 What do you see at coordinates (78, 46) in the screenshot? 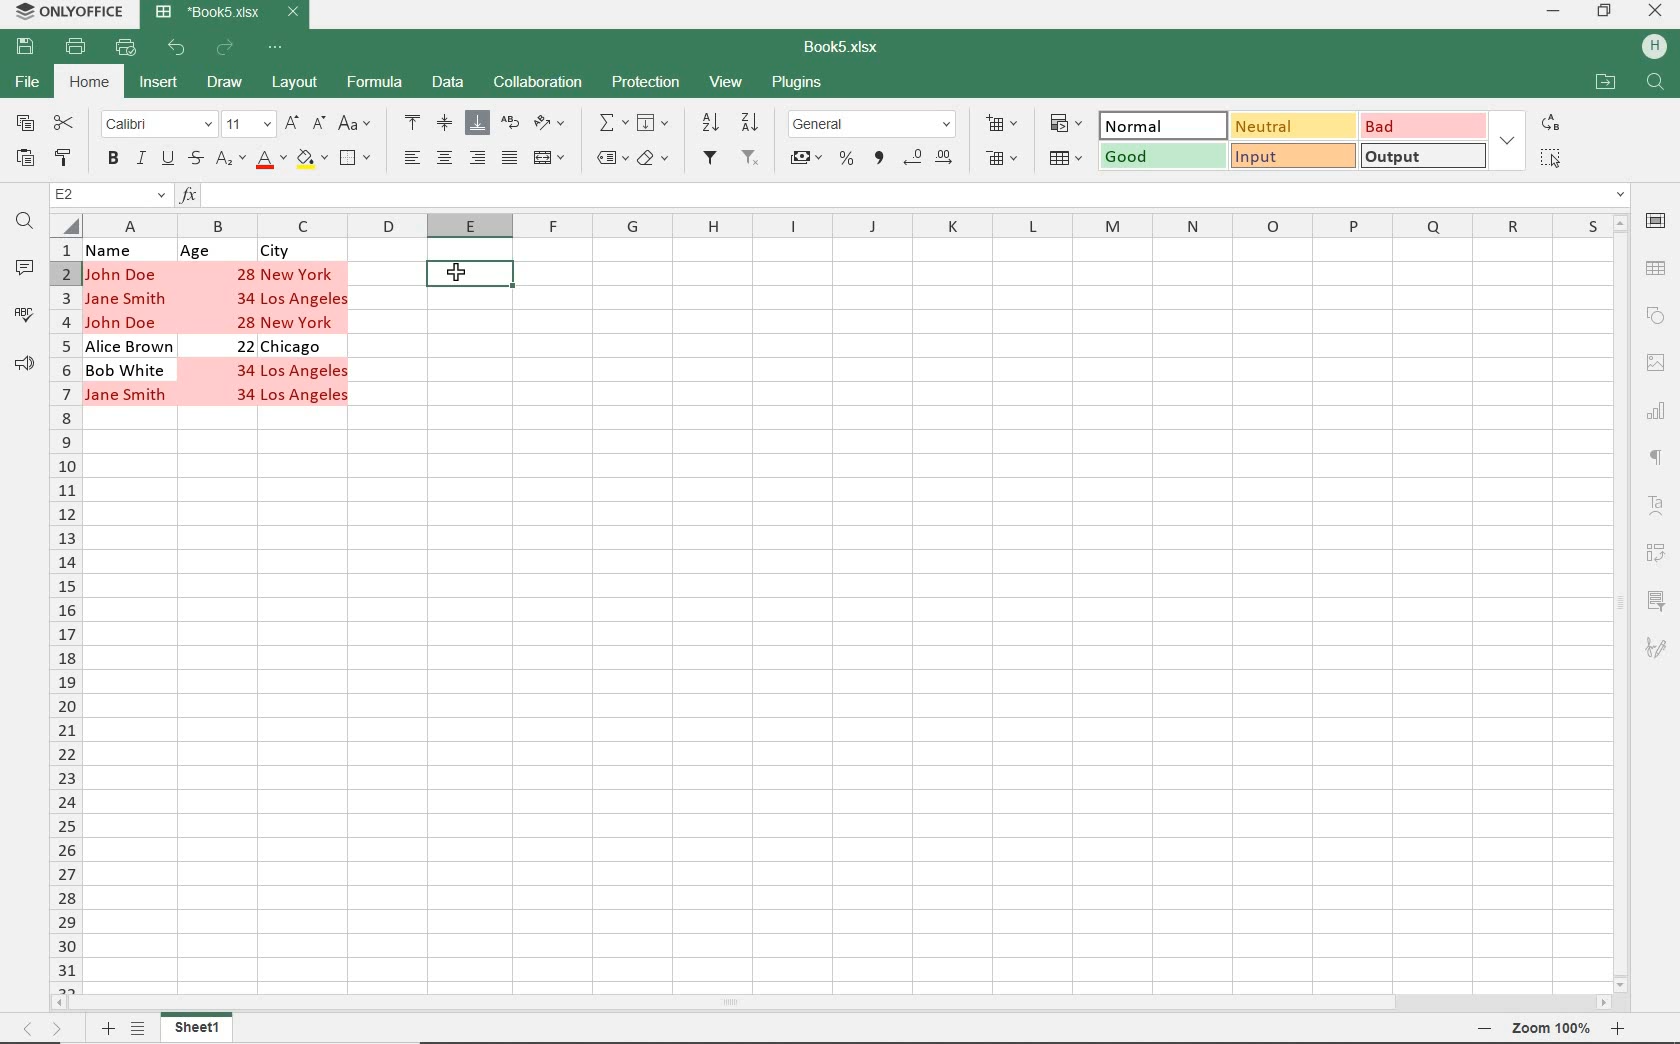
I see `PRINT` at bounding box center [78, 46].